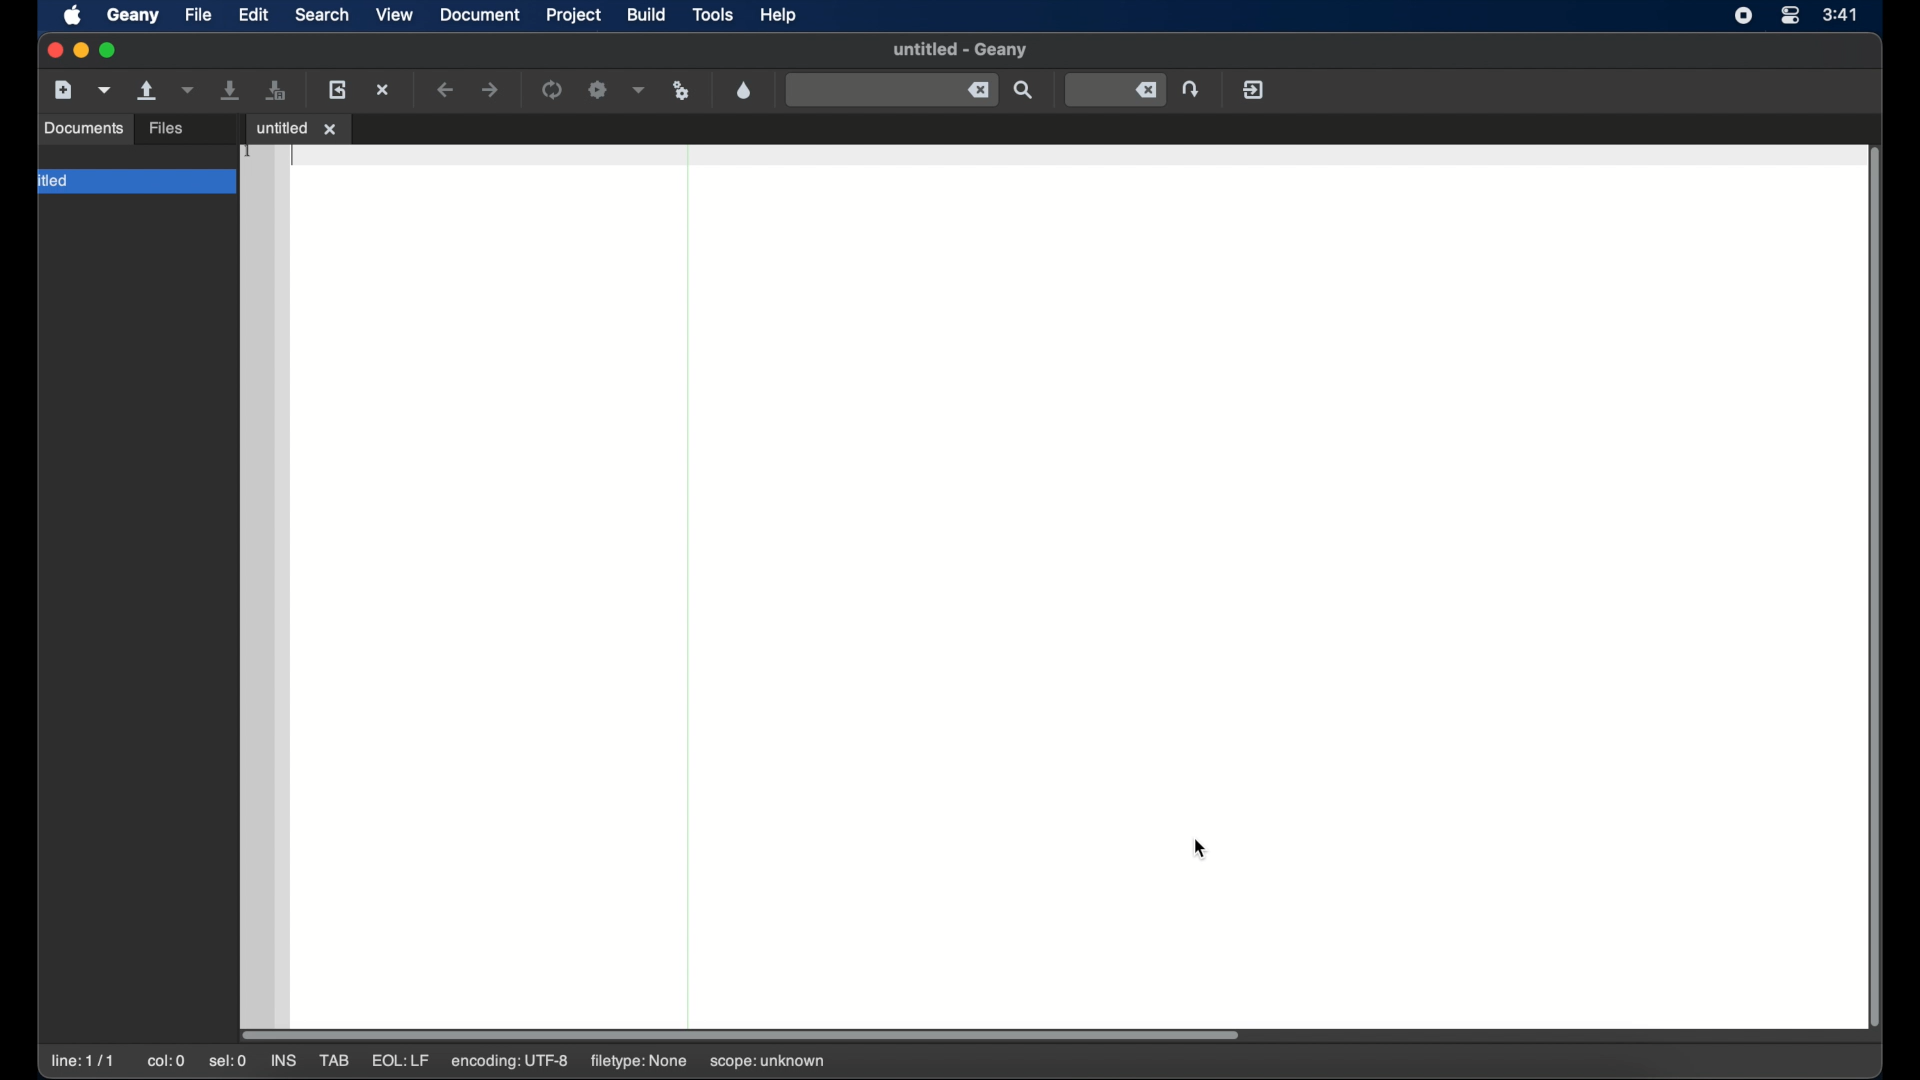 This screenshot has width=1920, height=1080. What do you see at coordinates (1253, 90) in the screenshot?
I see `quit geany` at bounding box center [1253, 90].